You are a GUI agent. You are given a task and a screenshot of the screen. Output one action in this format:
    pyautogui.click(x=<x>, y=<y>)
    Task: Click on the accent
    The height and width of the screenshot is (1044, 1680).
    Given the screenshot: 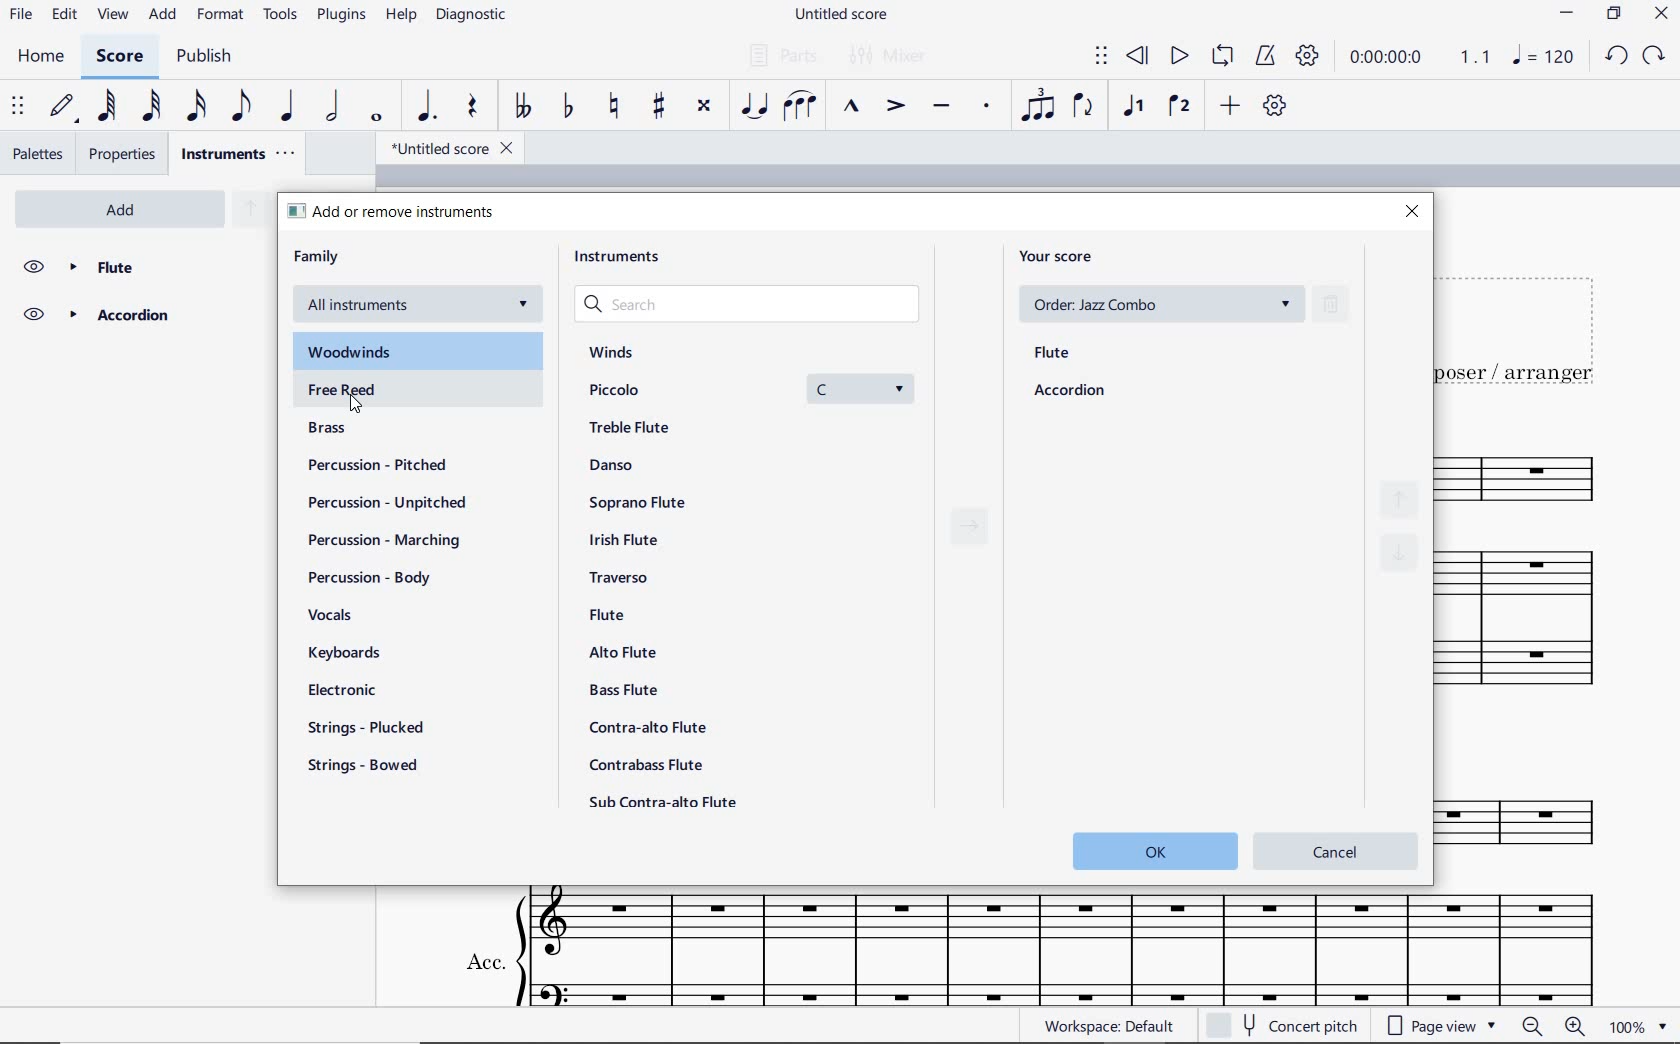 What is the action you would take?
    pyautogui.click(x=895, y=107)
    